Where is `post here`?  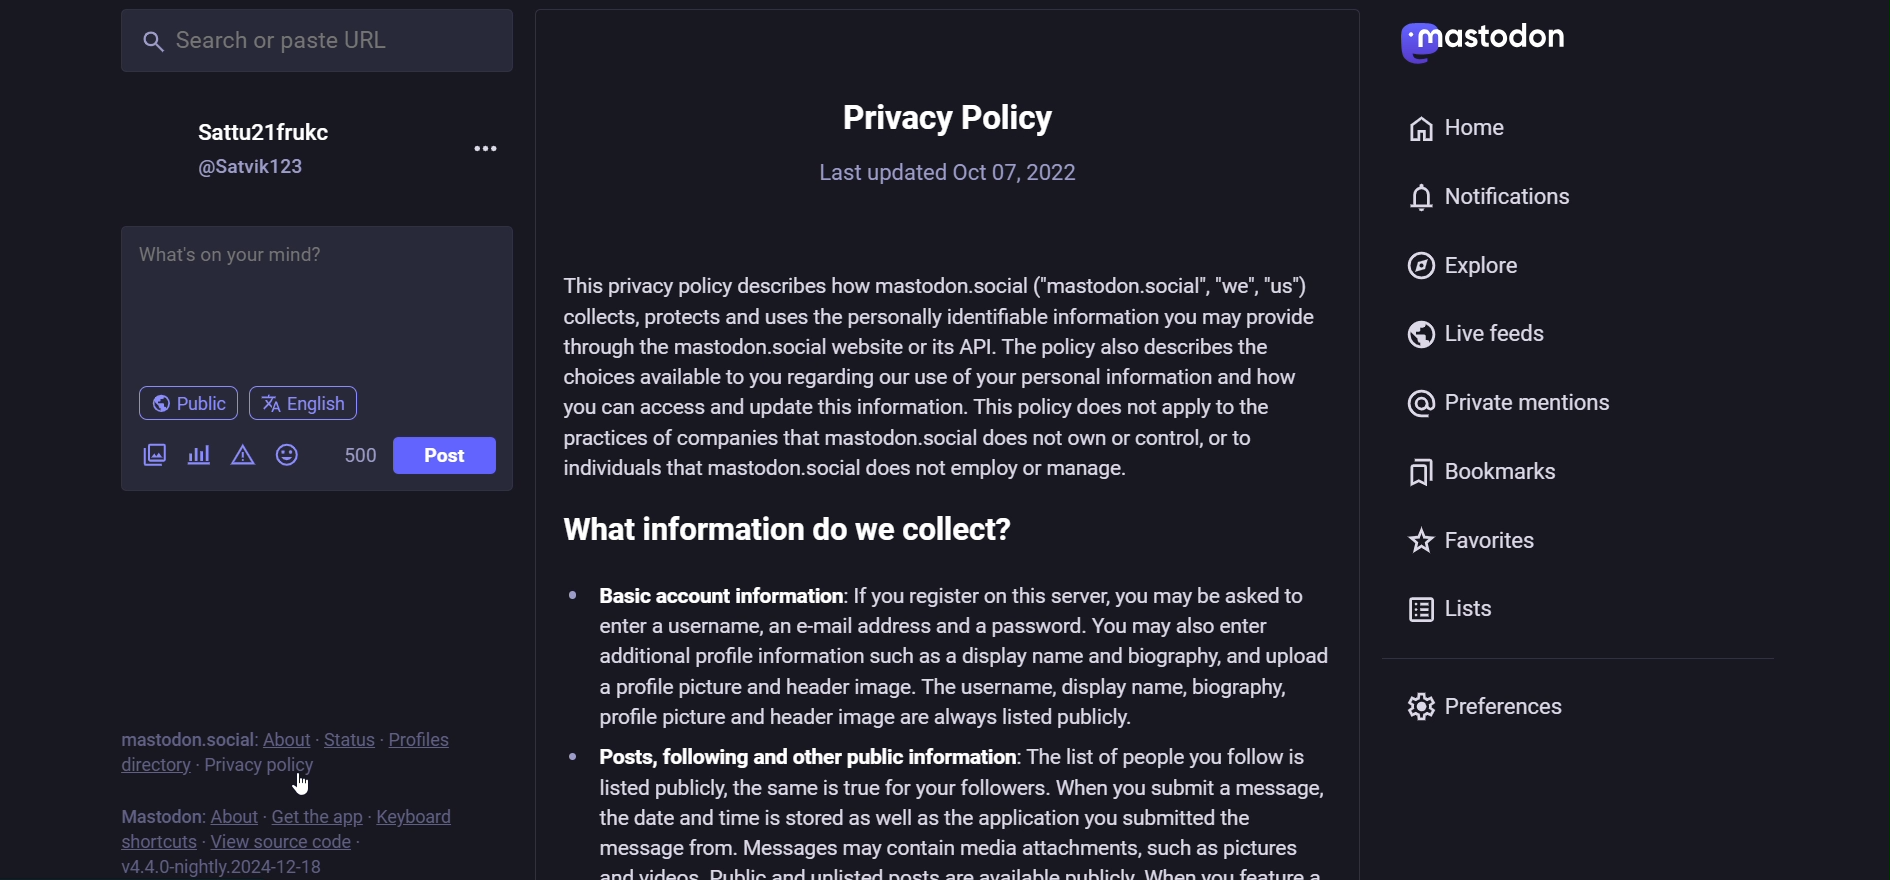
post here is located at coordinates (325, 299).